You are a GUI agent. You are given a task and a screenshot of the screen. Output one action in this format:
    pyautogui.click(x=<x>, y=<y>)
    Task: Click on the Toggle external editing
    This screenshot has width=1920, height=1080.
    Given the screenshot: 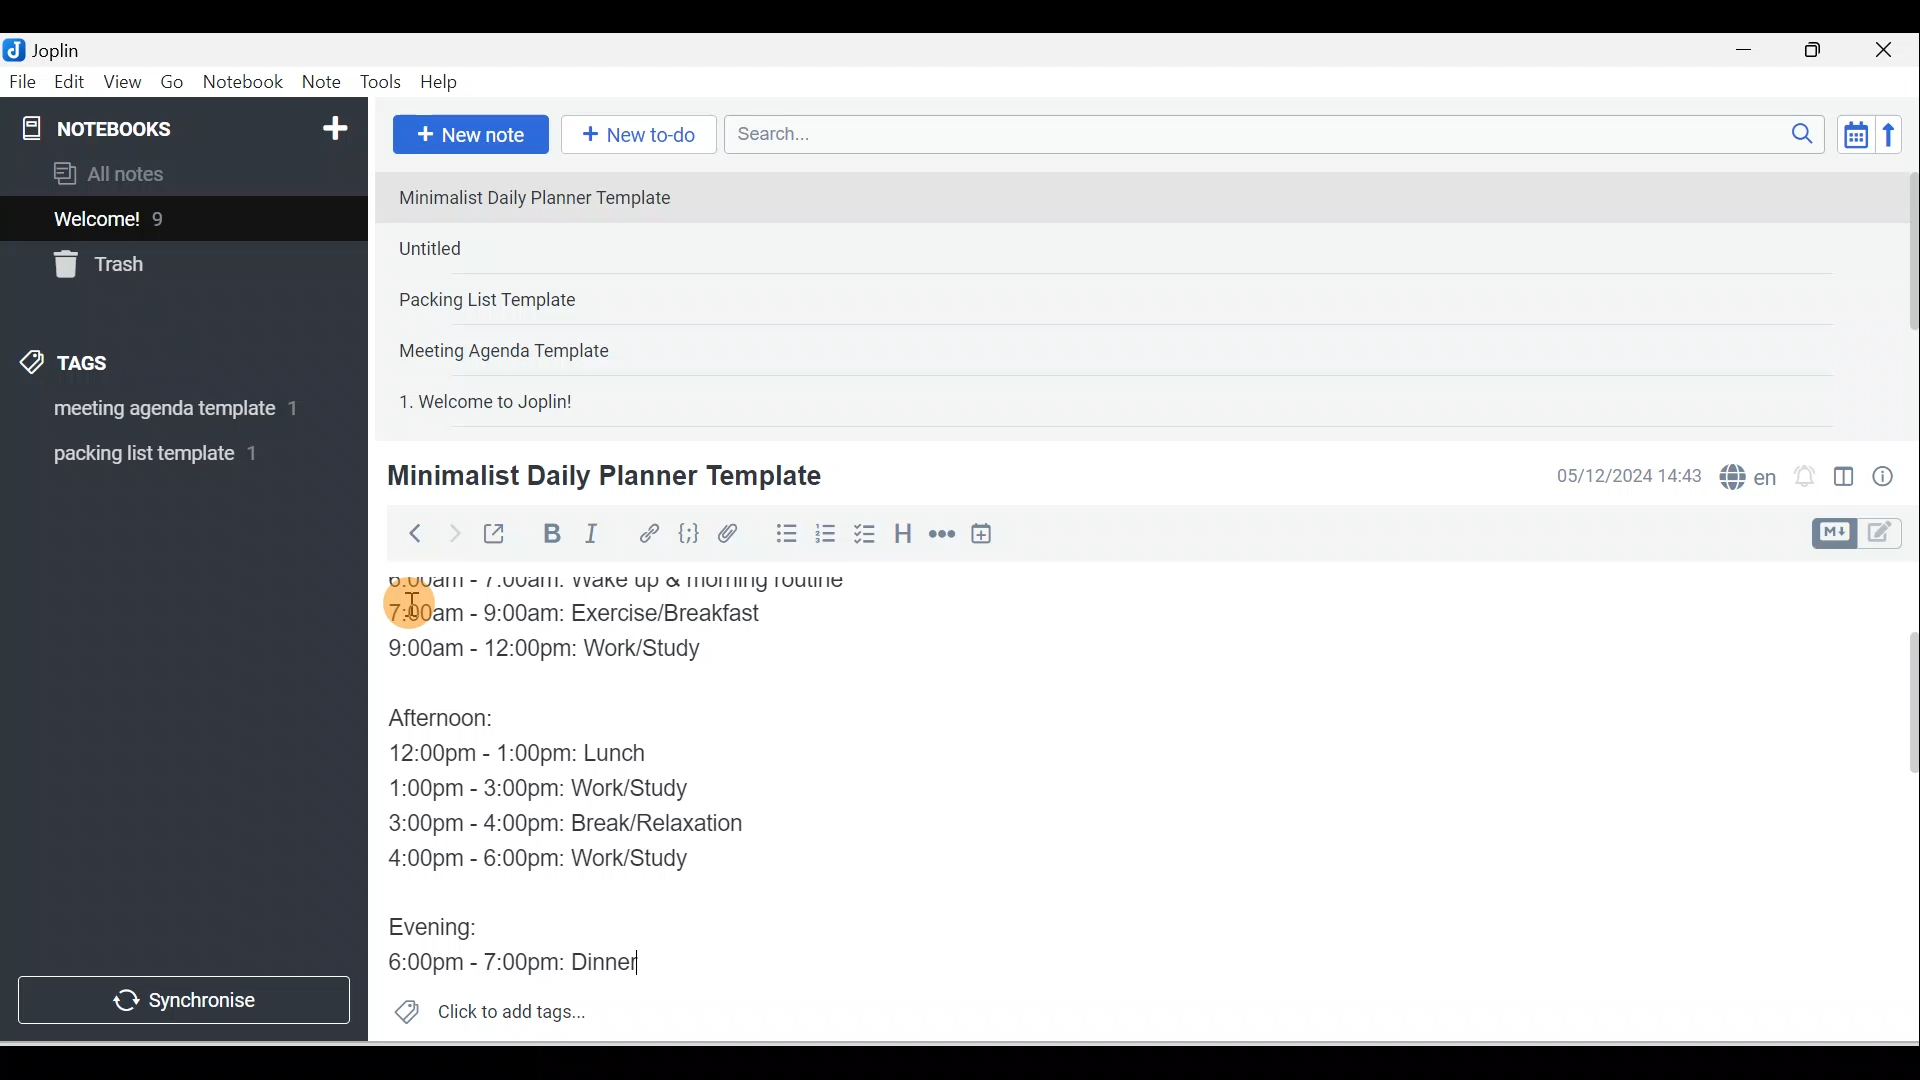 What is the action you would take?
    pyautogui.click(x=497, y=538)
    